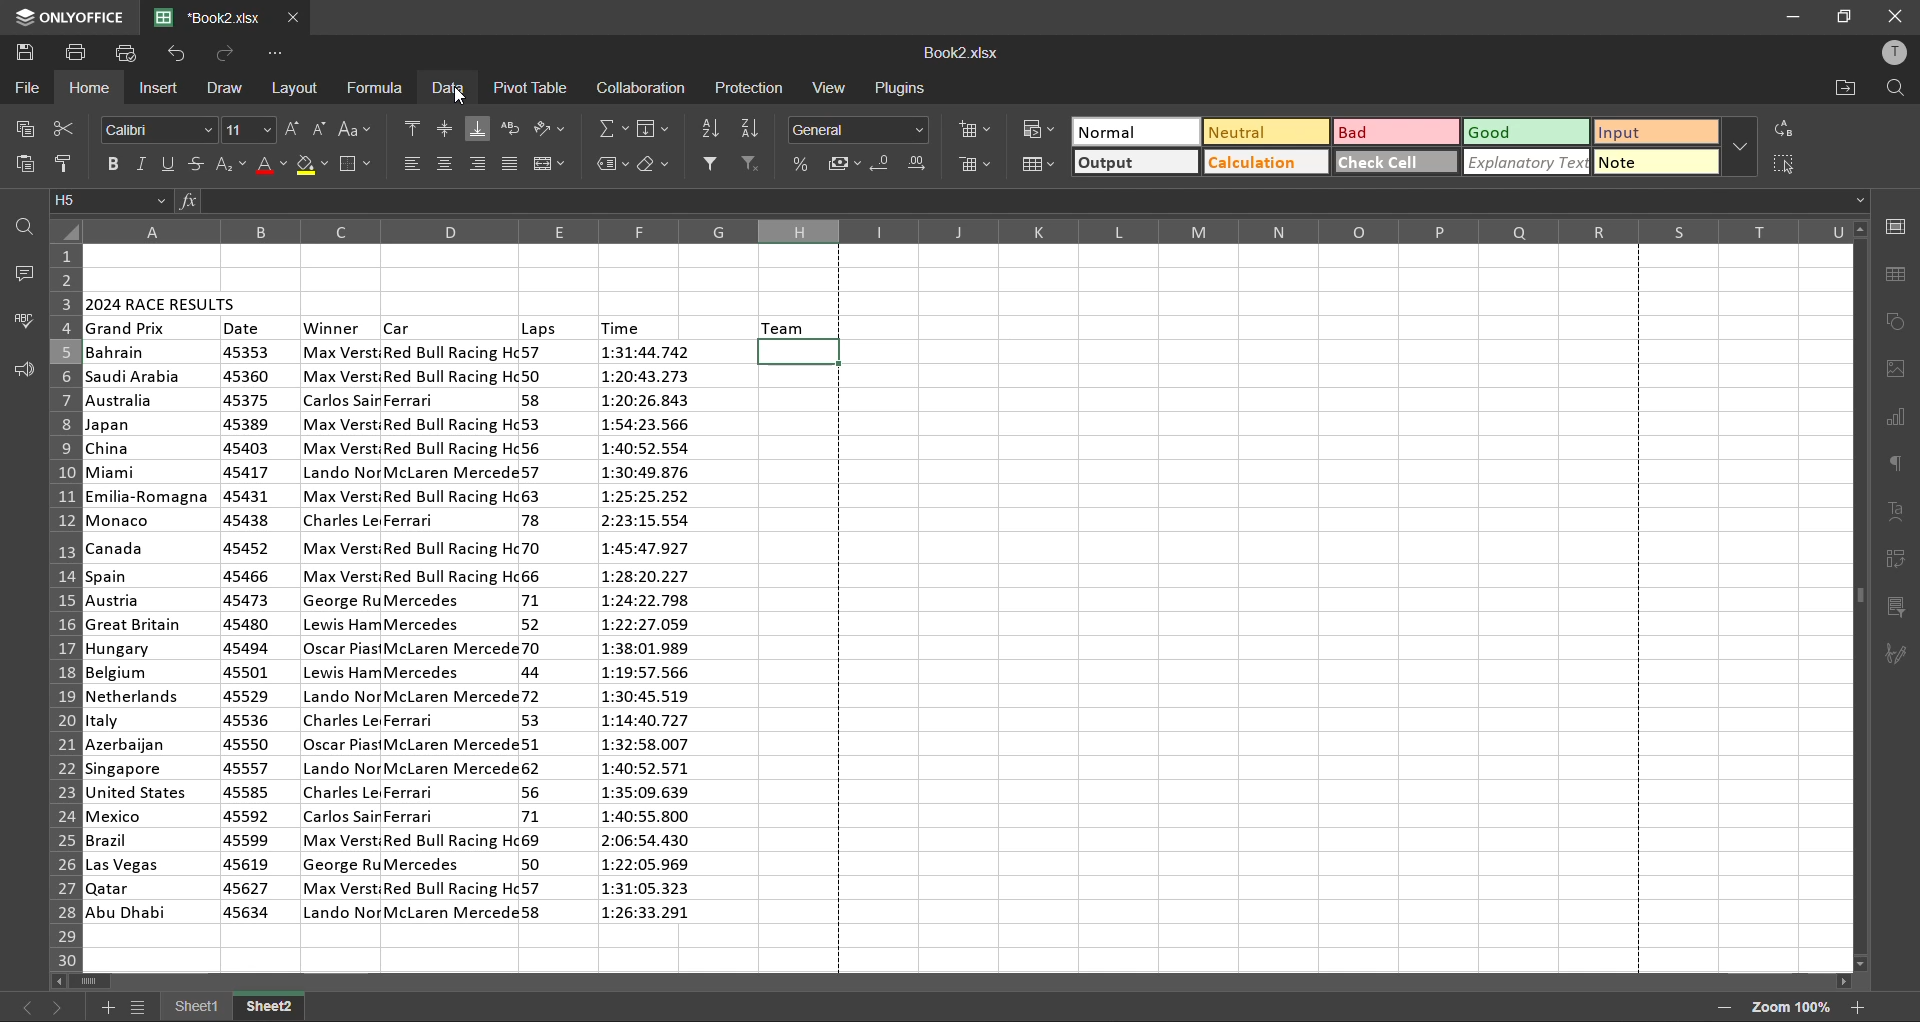 The height and width of the screenshot is (1022, 1920). What do you see at coordinates (539, 328) in the screenshot?
I see `laps` at bounding box center [539, 328].